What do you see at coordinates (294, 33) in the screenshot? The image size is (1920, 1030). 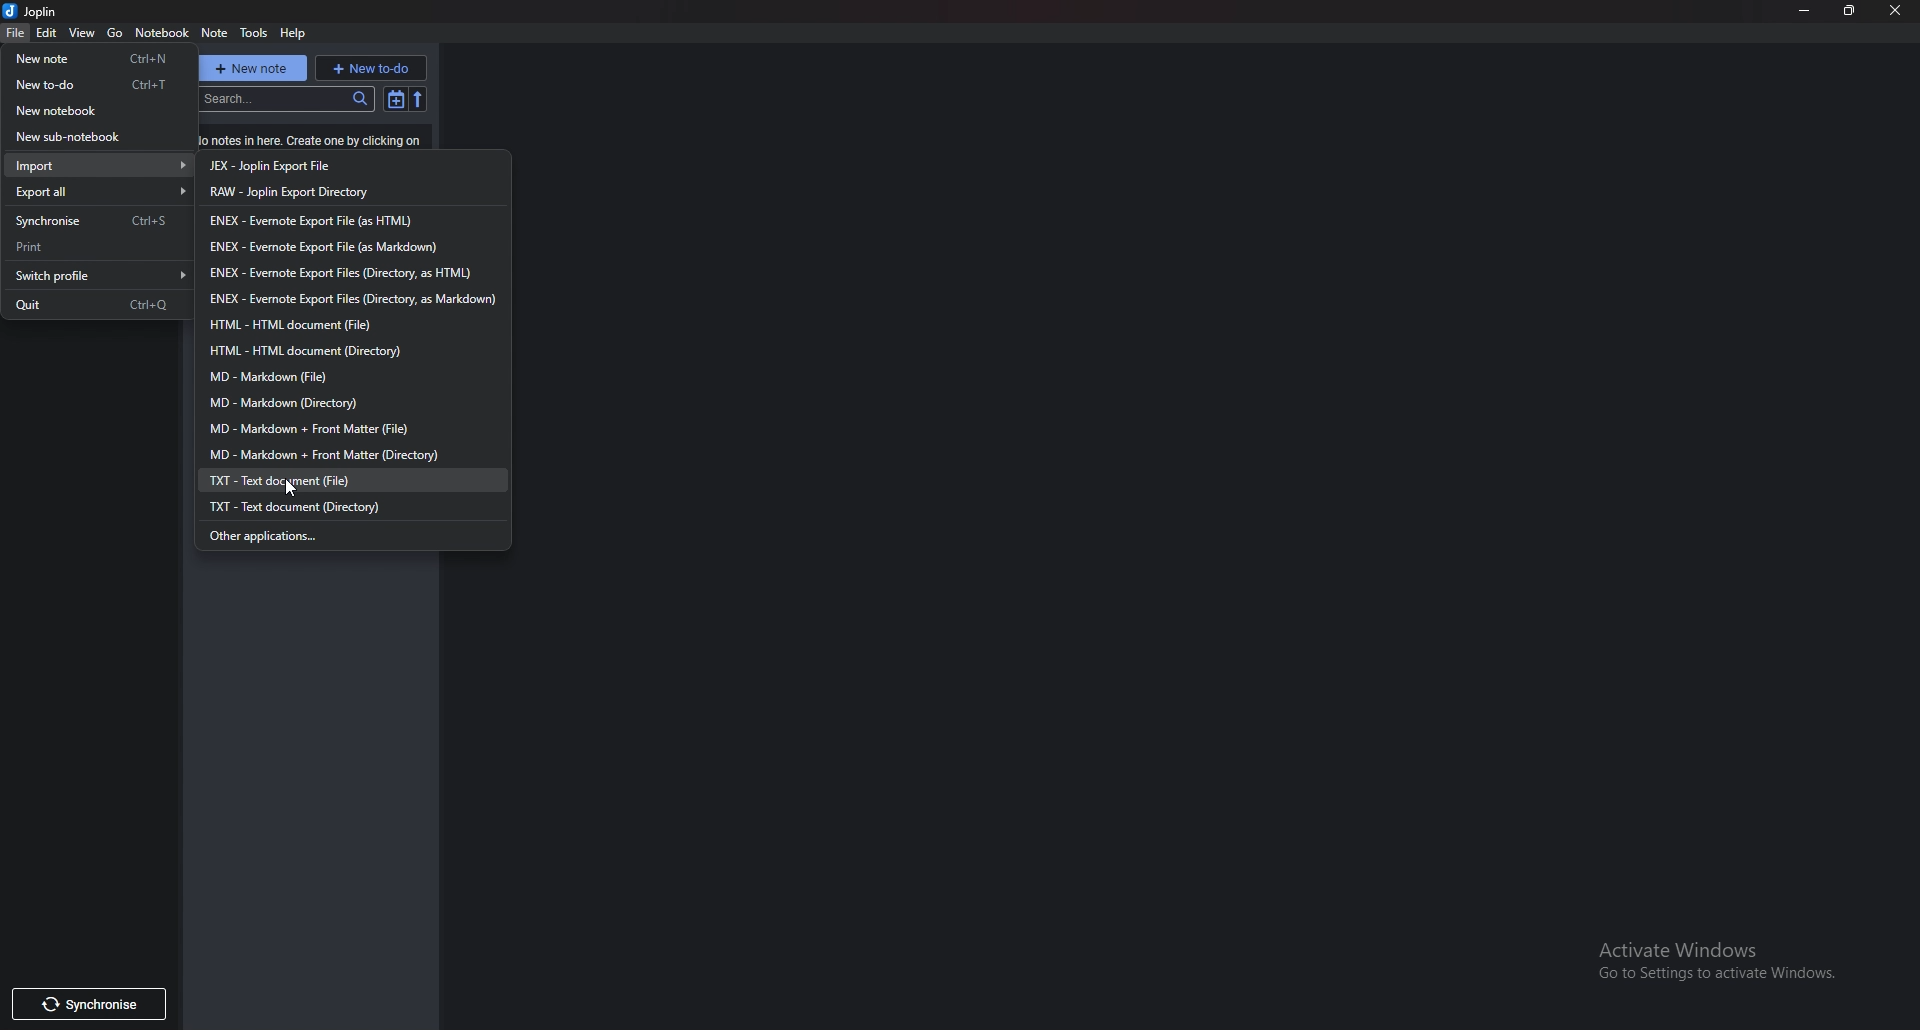 I see `help` at bounding box center [294, 33].